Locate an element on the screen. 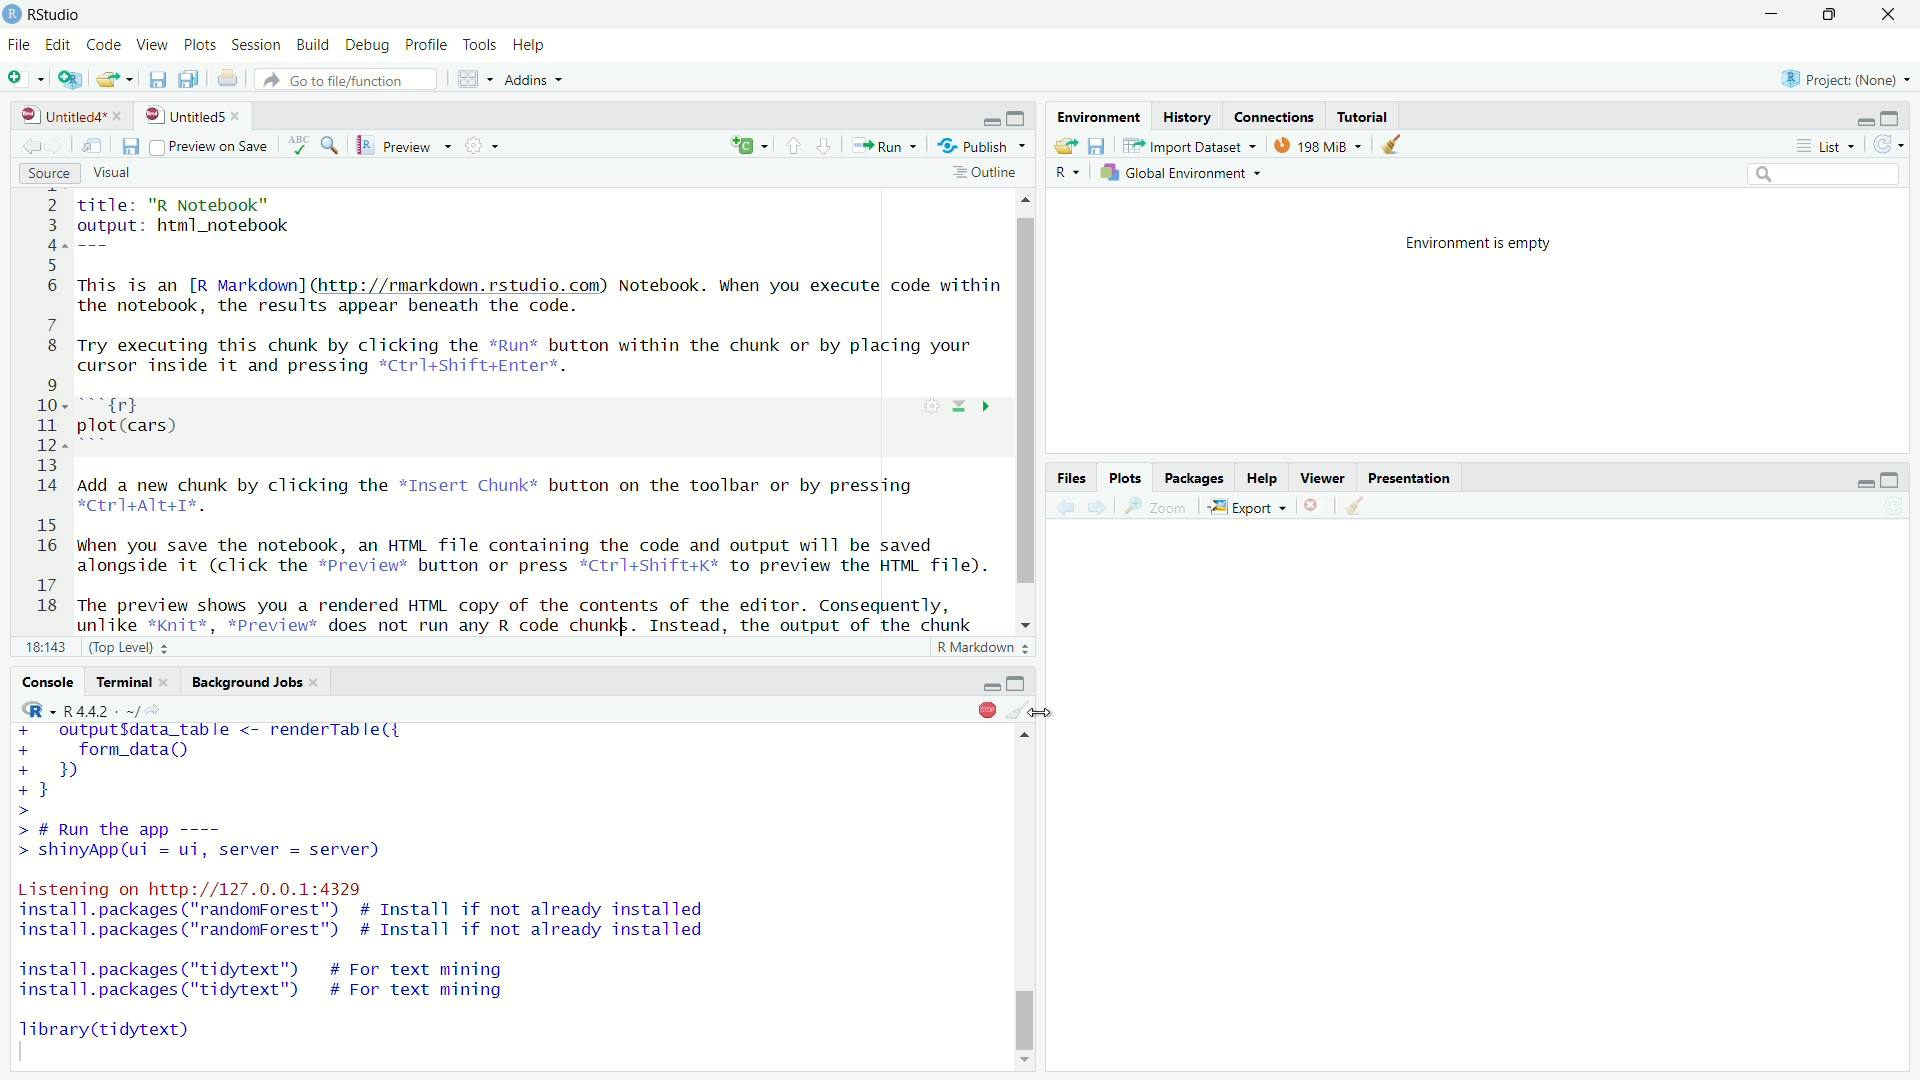  scrollbar up is located at coordinates (1026, 201).